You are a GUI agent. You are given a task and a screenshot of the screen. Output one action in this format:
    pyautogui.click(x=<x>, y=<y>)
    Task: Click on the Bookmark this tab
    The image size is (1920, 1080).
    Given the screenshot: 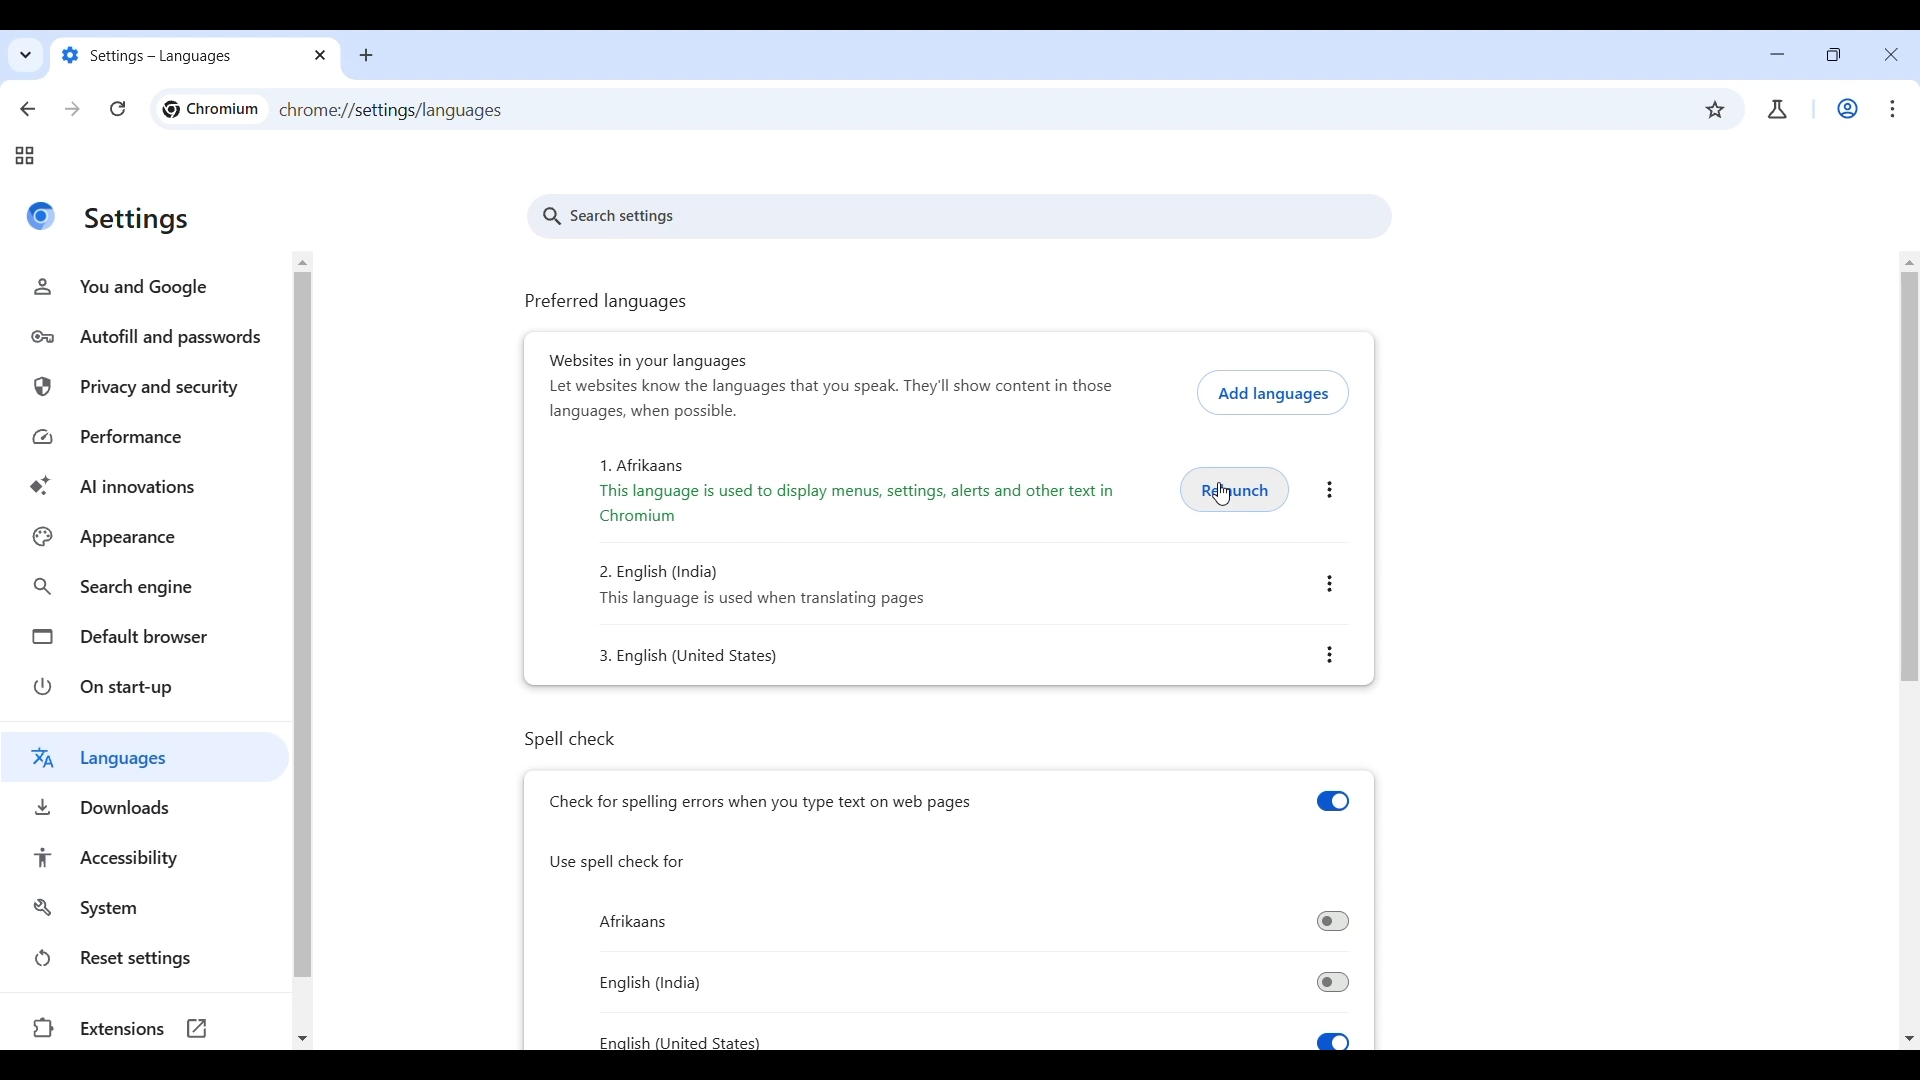 What is the action you would take?
    pyautogui.click(x=1716, y=110)
    